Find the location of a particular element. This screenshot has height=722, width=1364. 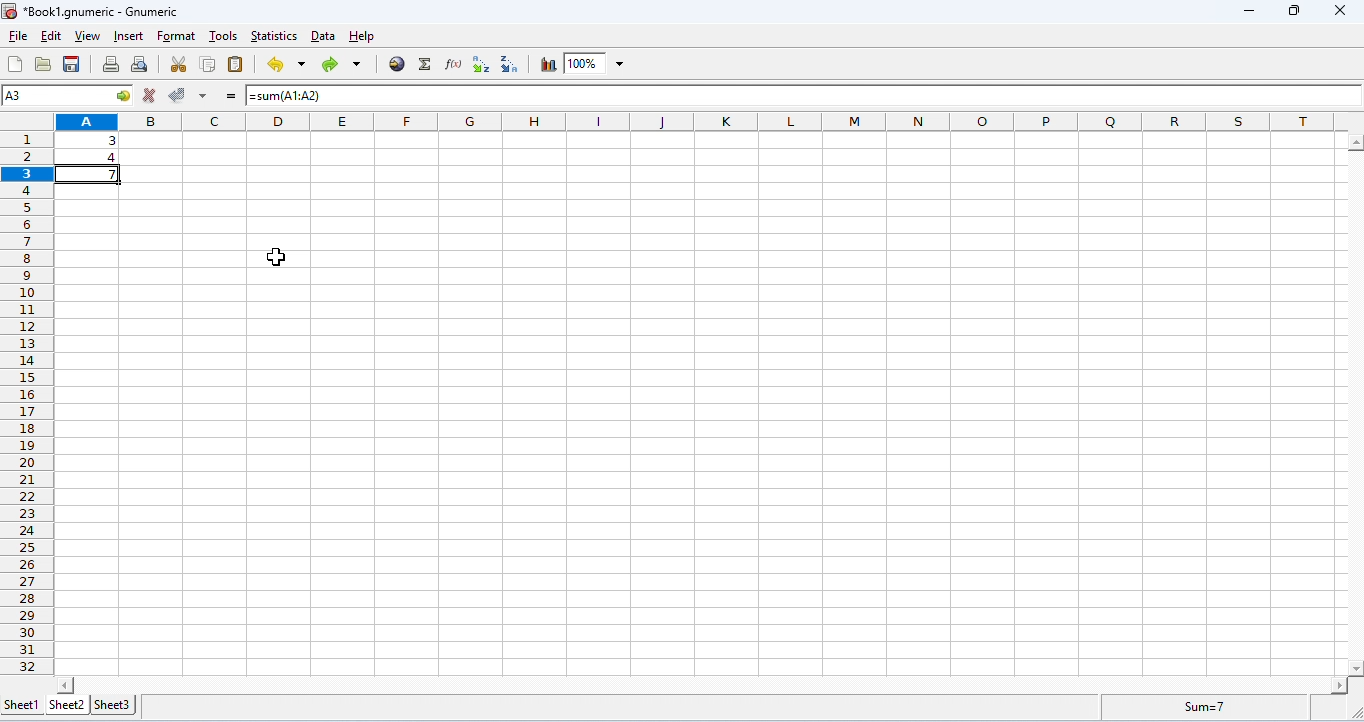

open is located at coordinates (43, 64).